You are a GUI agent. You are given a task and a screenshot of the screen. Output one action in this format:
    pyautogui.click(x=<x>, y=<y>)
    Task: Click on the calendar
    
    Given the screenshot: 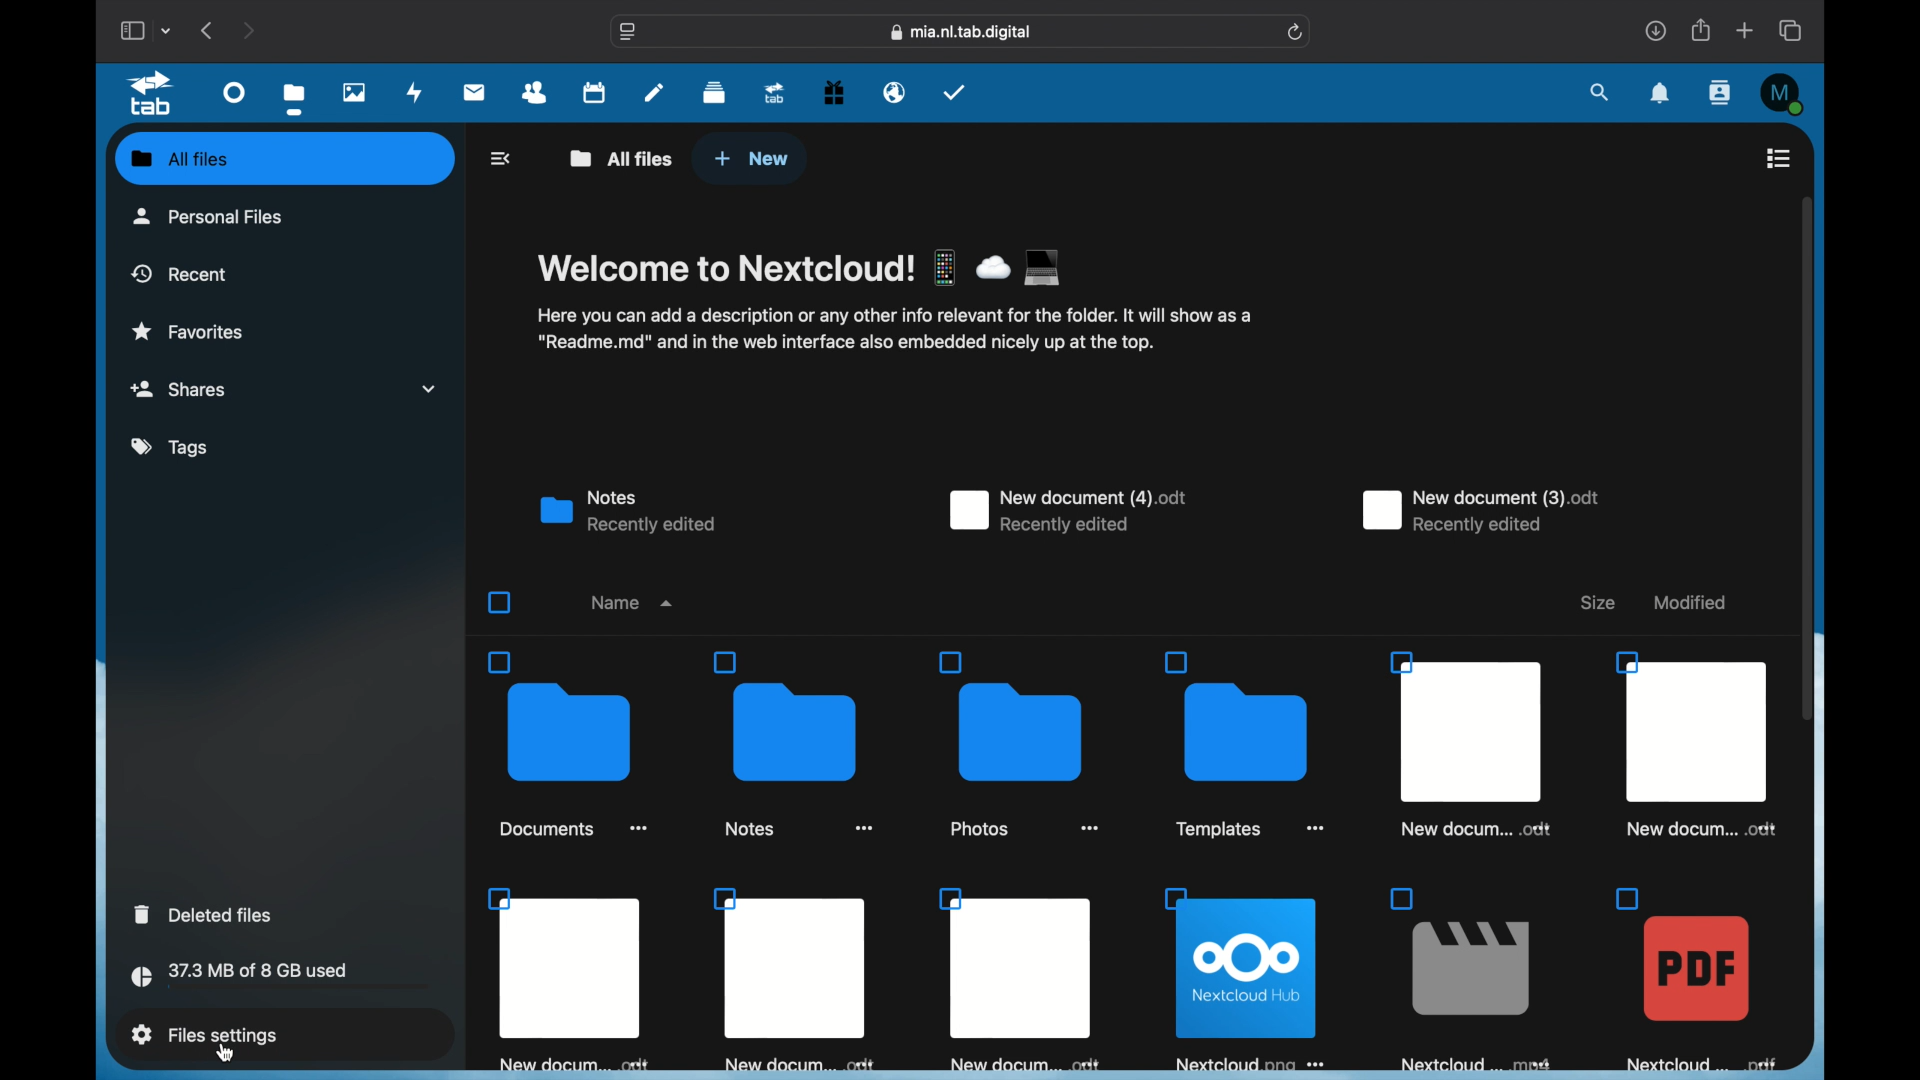 What is the action you would take?
    pyautogui.click(x=594, y=91)
    